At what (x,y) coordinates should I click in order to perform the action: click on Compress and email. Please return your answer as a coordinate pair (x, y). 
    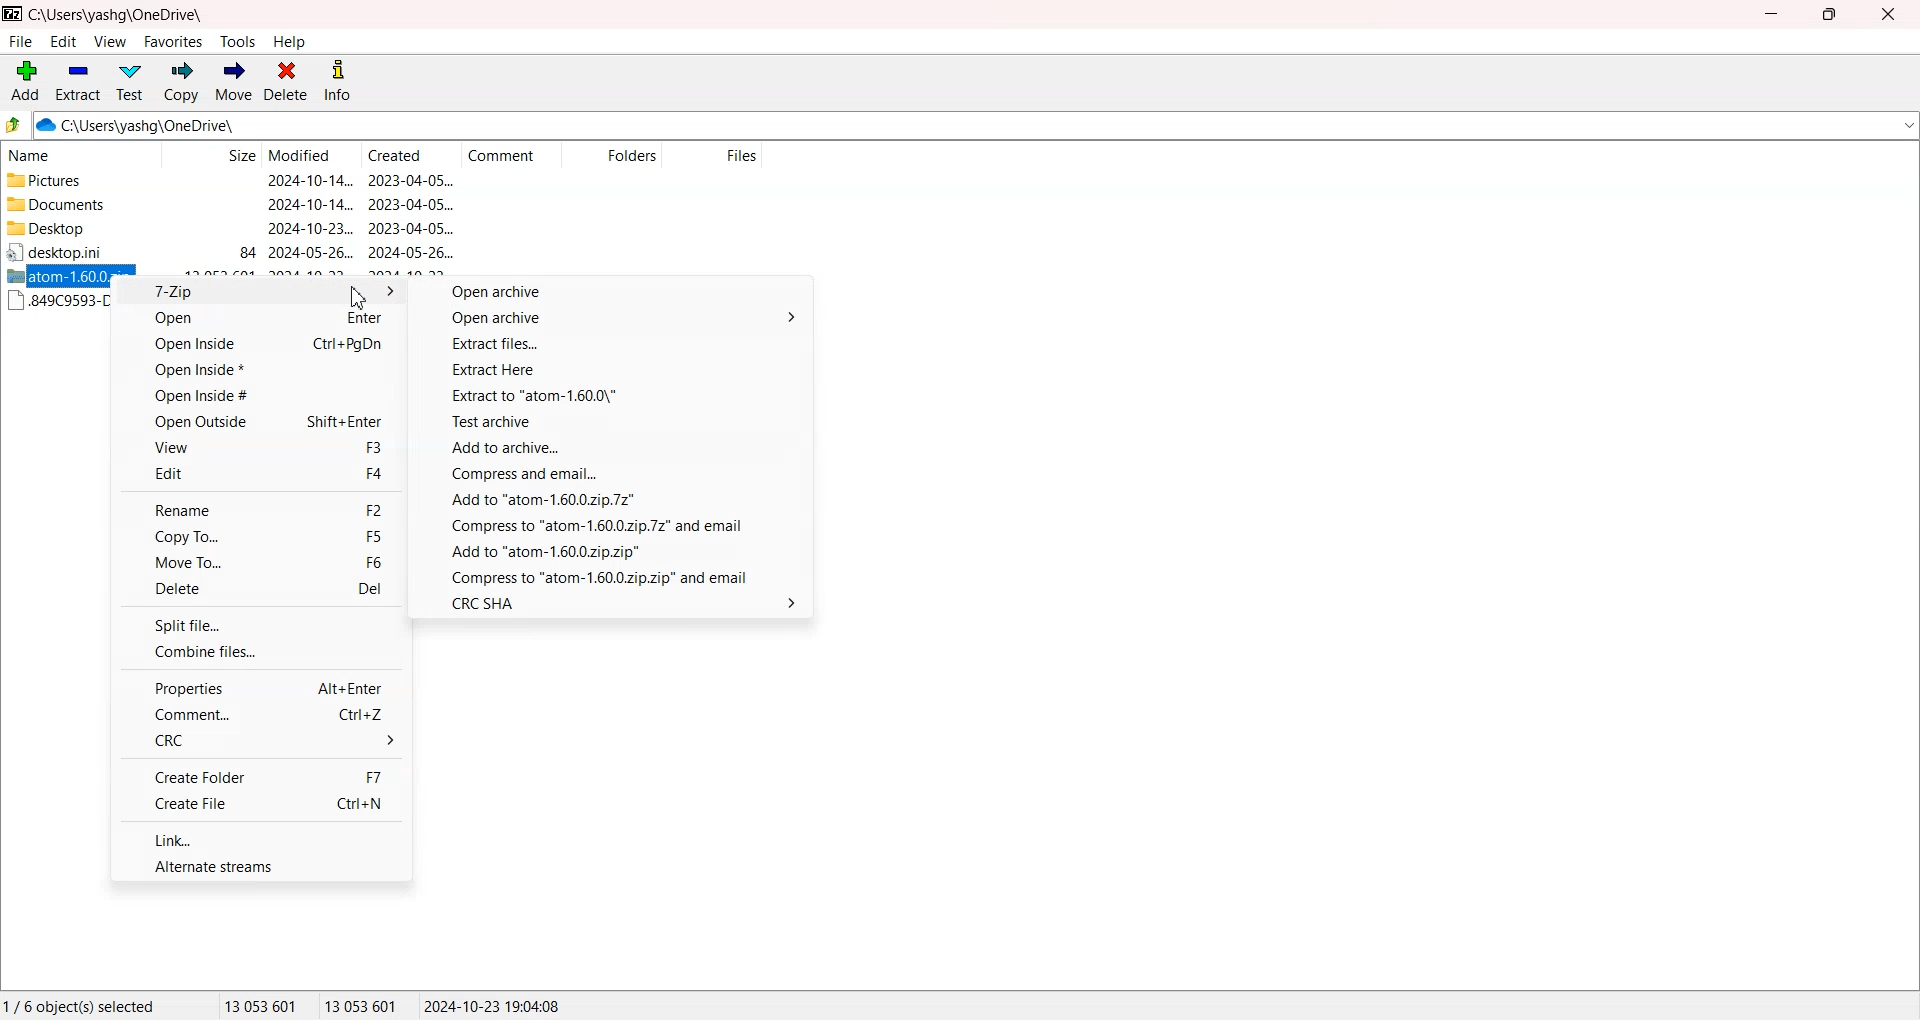
    Looking at the image, I should click on (614, 474).